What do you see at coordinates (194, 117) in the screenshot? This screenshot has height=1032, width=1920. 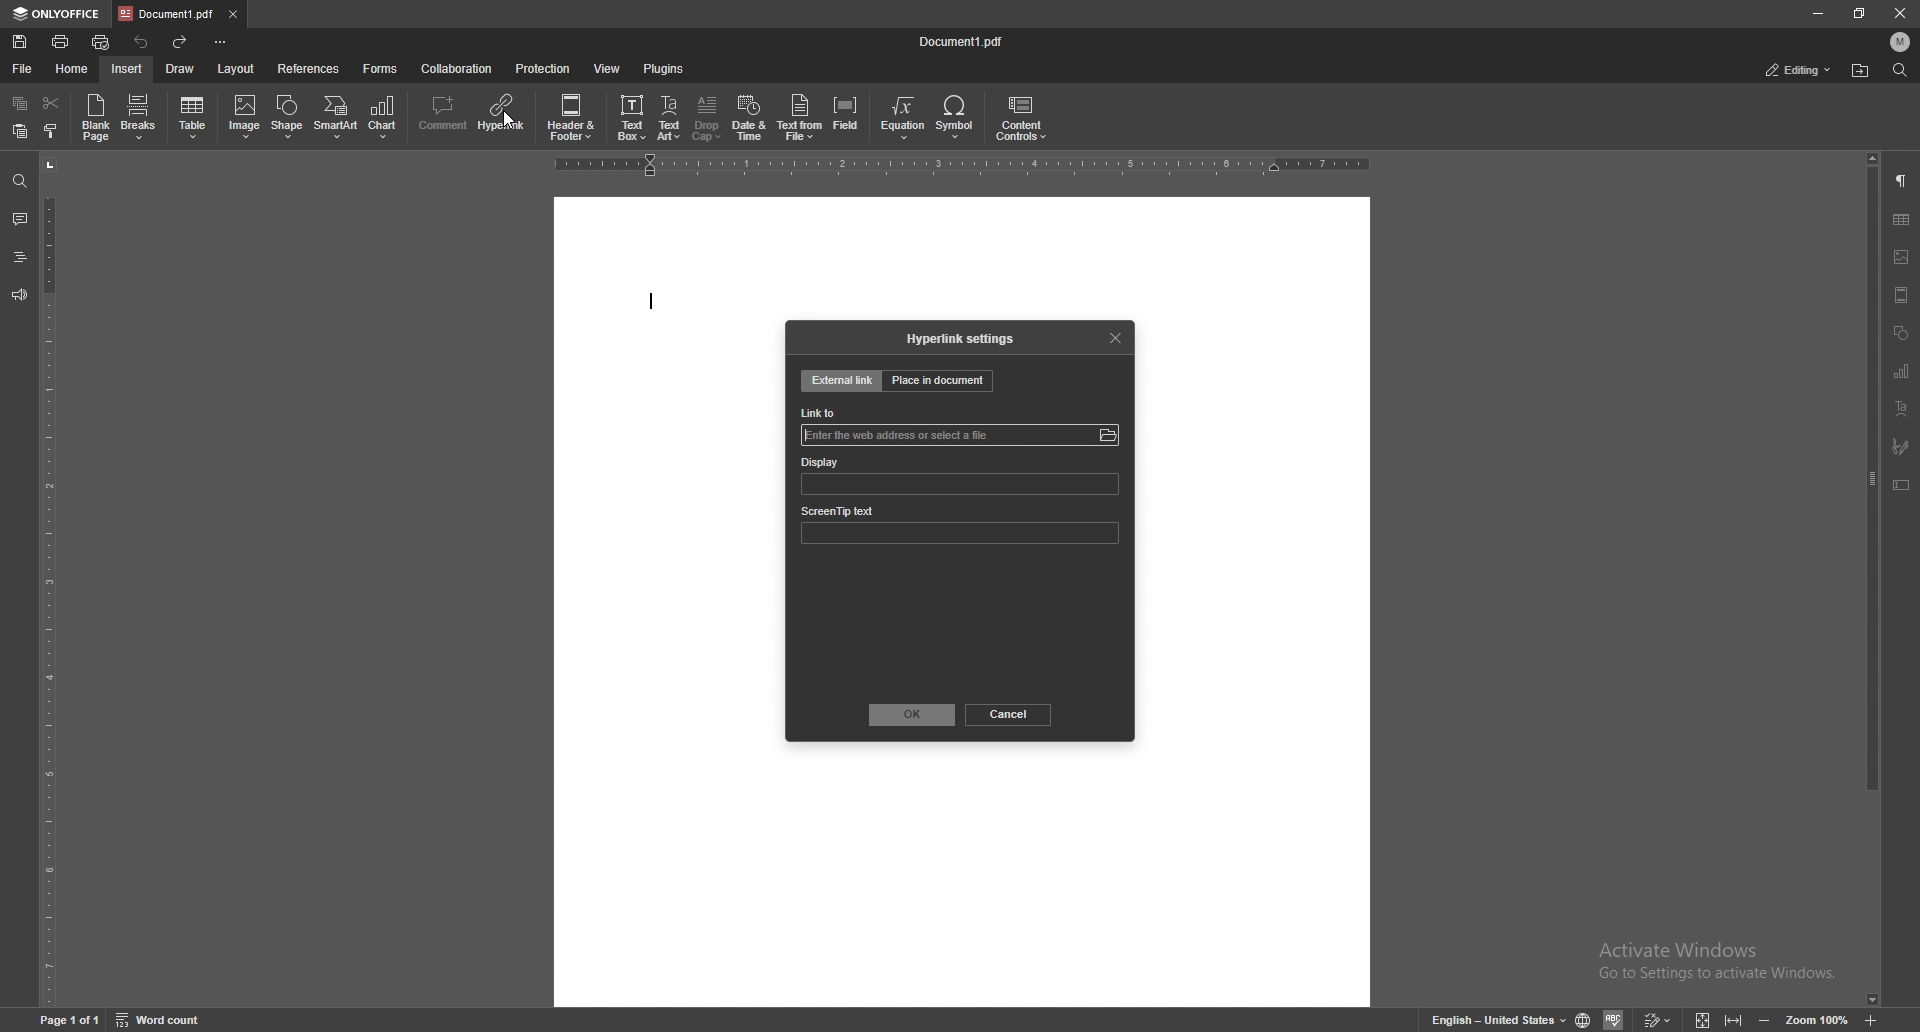 I see `table` at bounding box center [194, 117].